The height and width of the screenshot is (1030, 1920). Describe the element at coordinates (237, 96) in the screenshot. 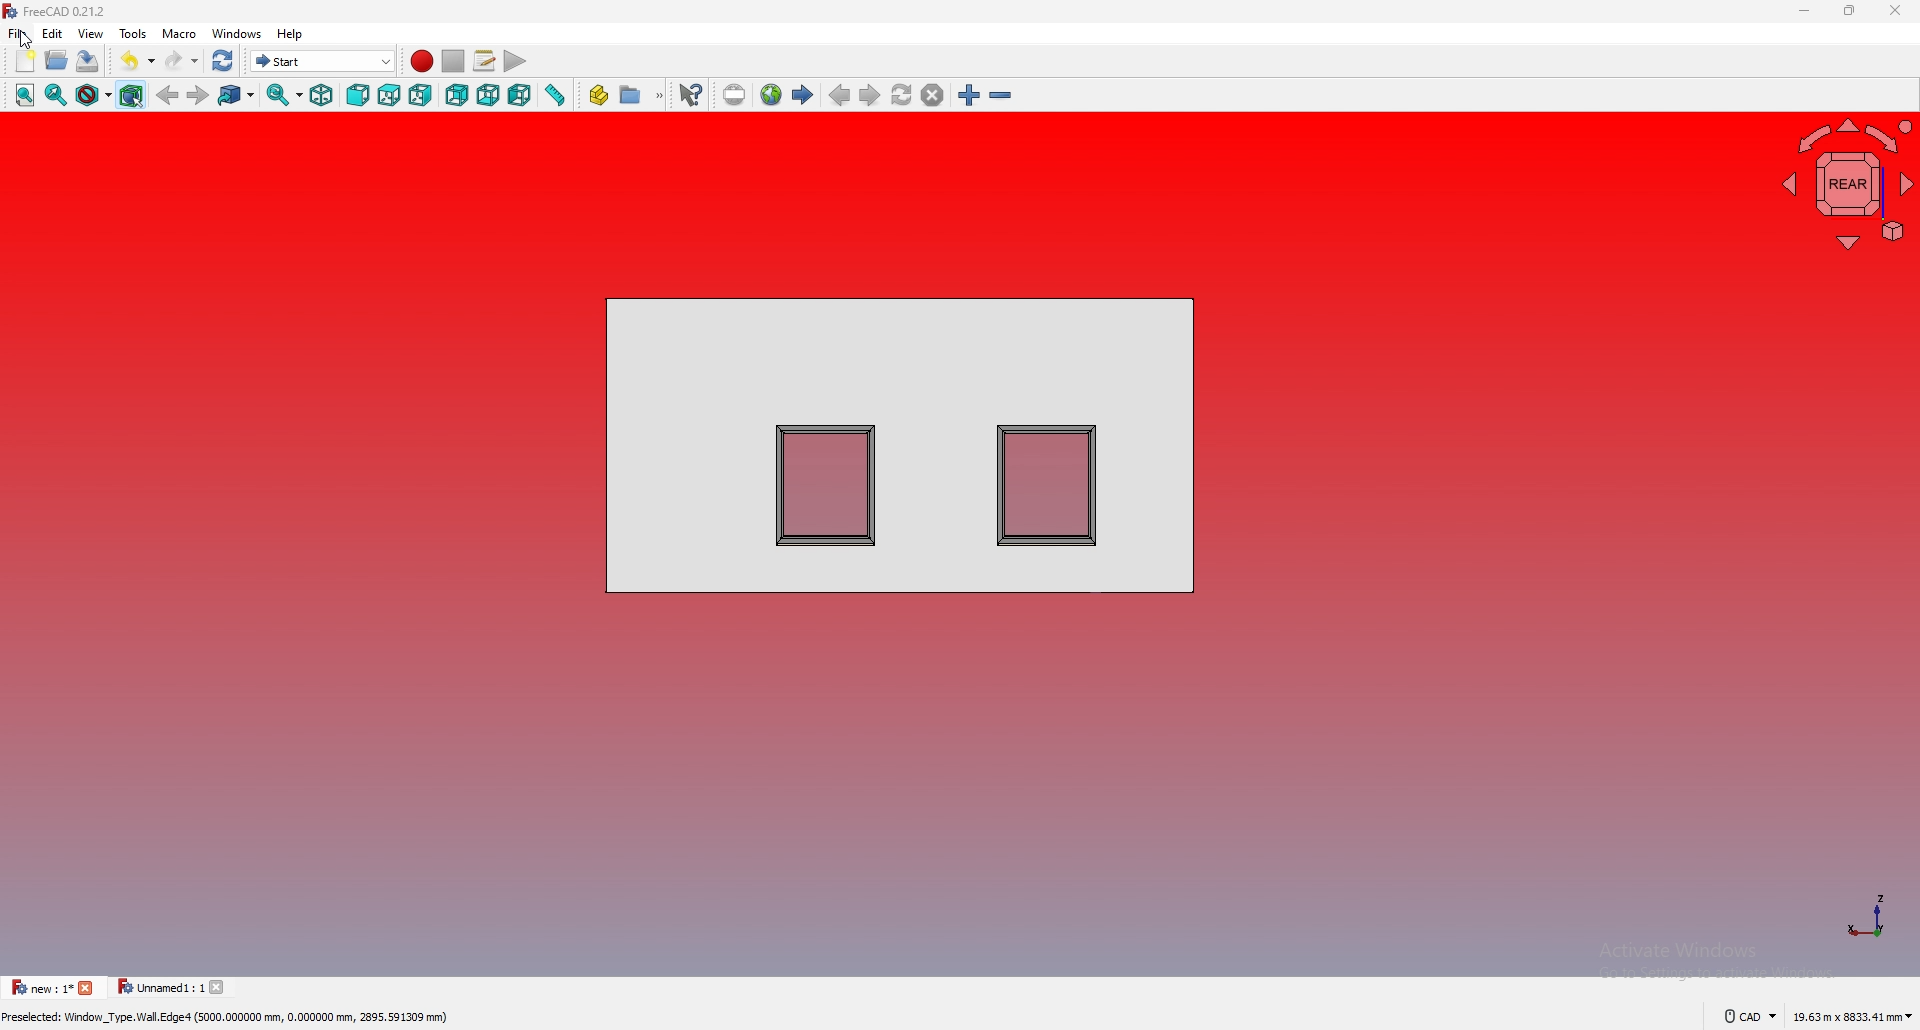

I see `go to linked object` at that location.